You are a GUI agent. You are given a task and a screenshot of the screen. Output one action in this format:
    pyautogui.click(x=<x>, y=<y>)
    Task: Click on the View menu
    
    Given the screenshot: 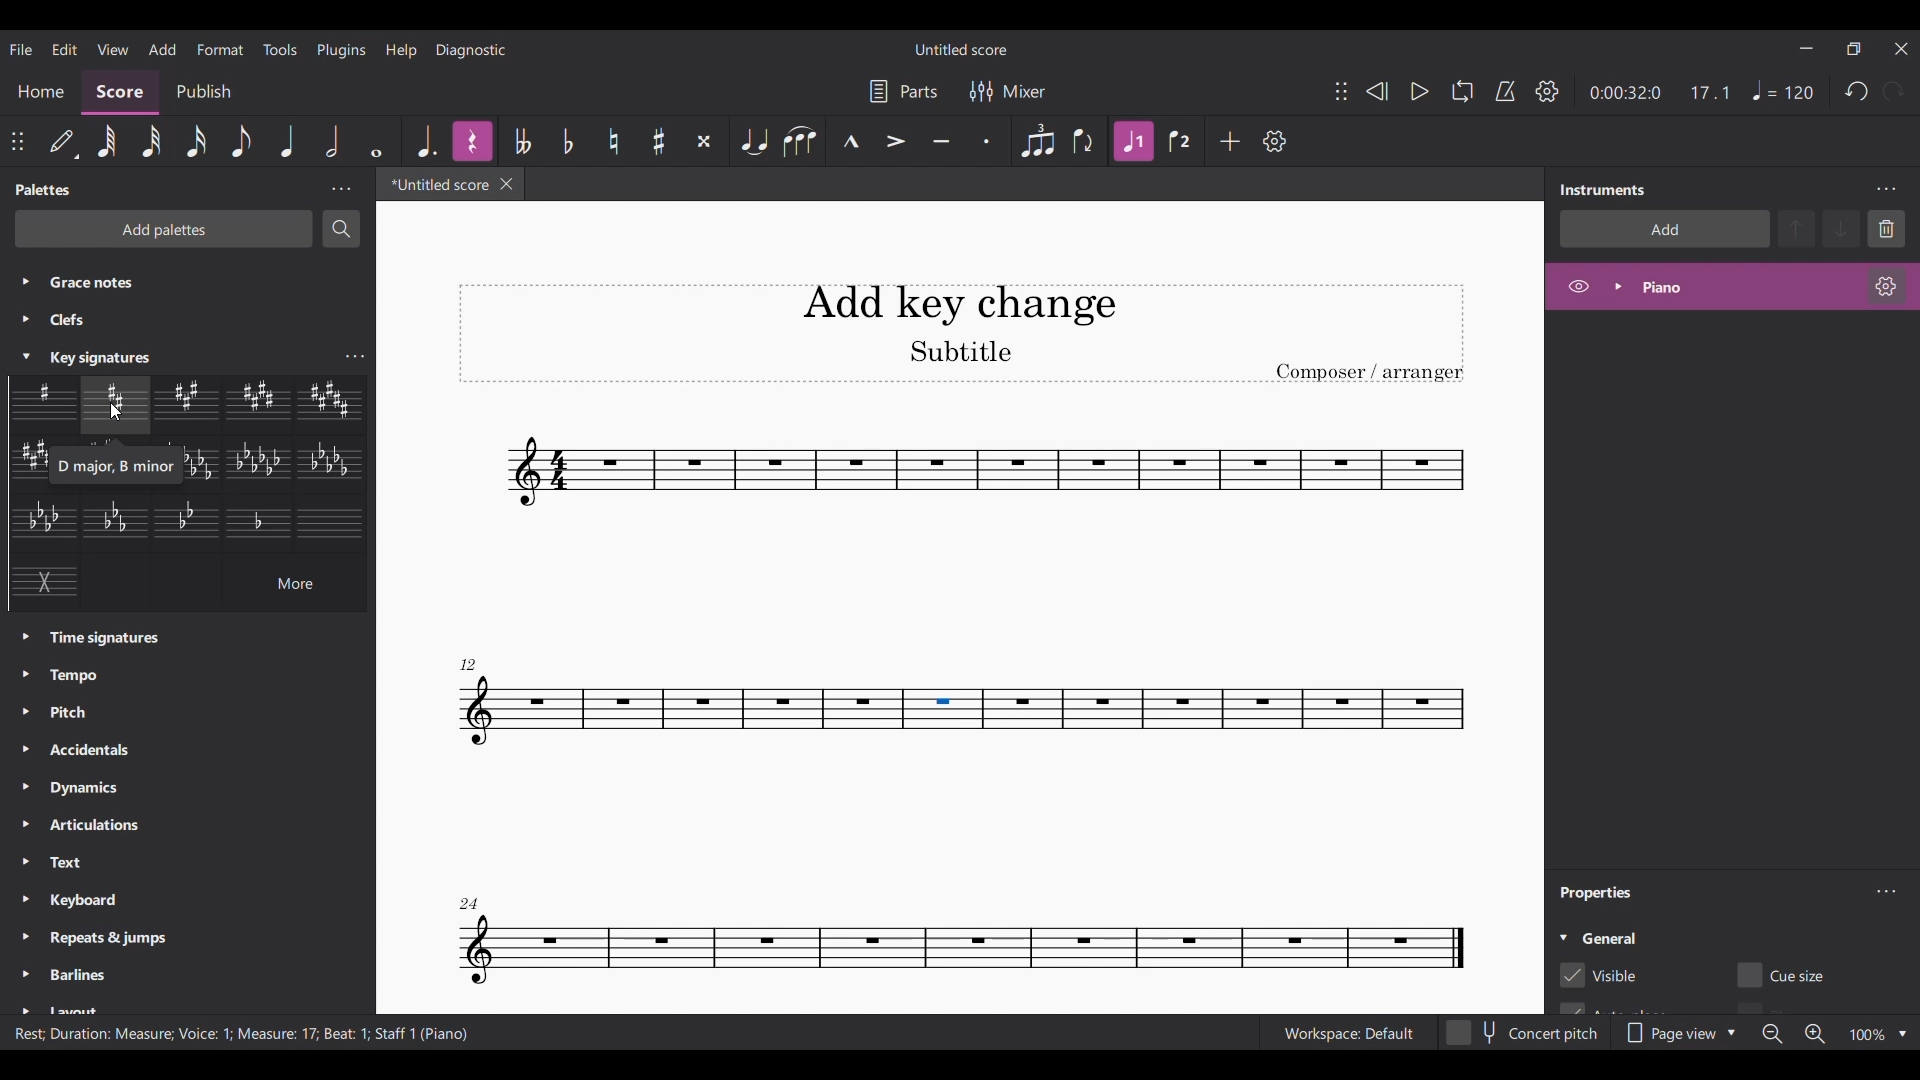 What is the action you would take?
    pyautogui.click(x=112, y=48)
    